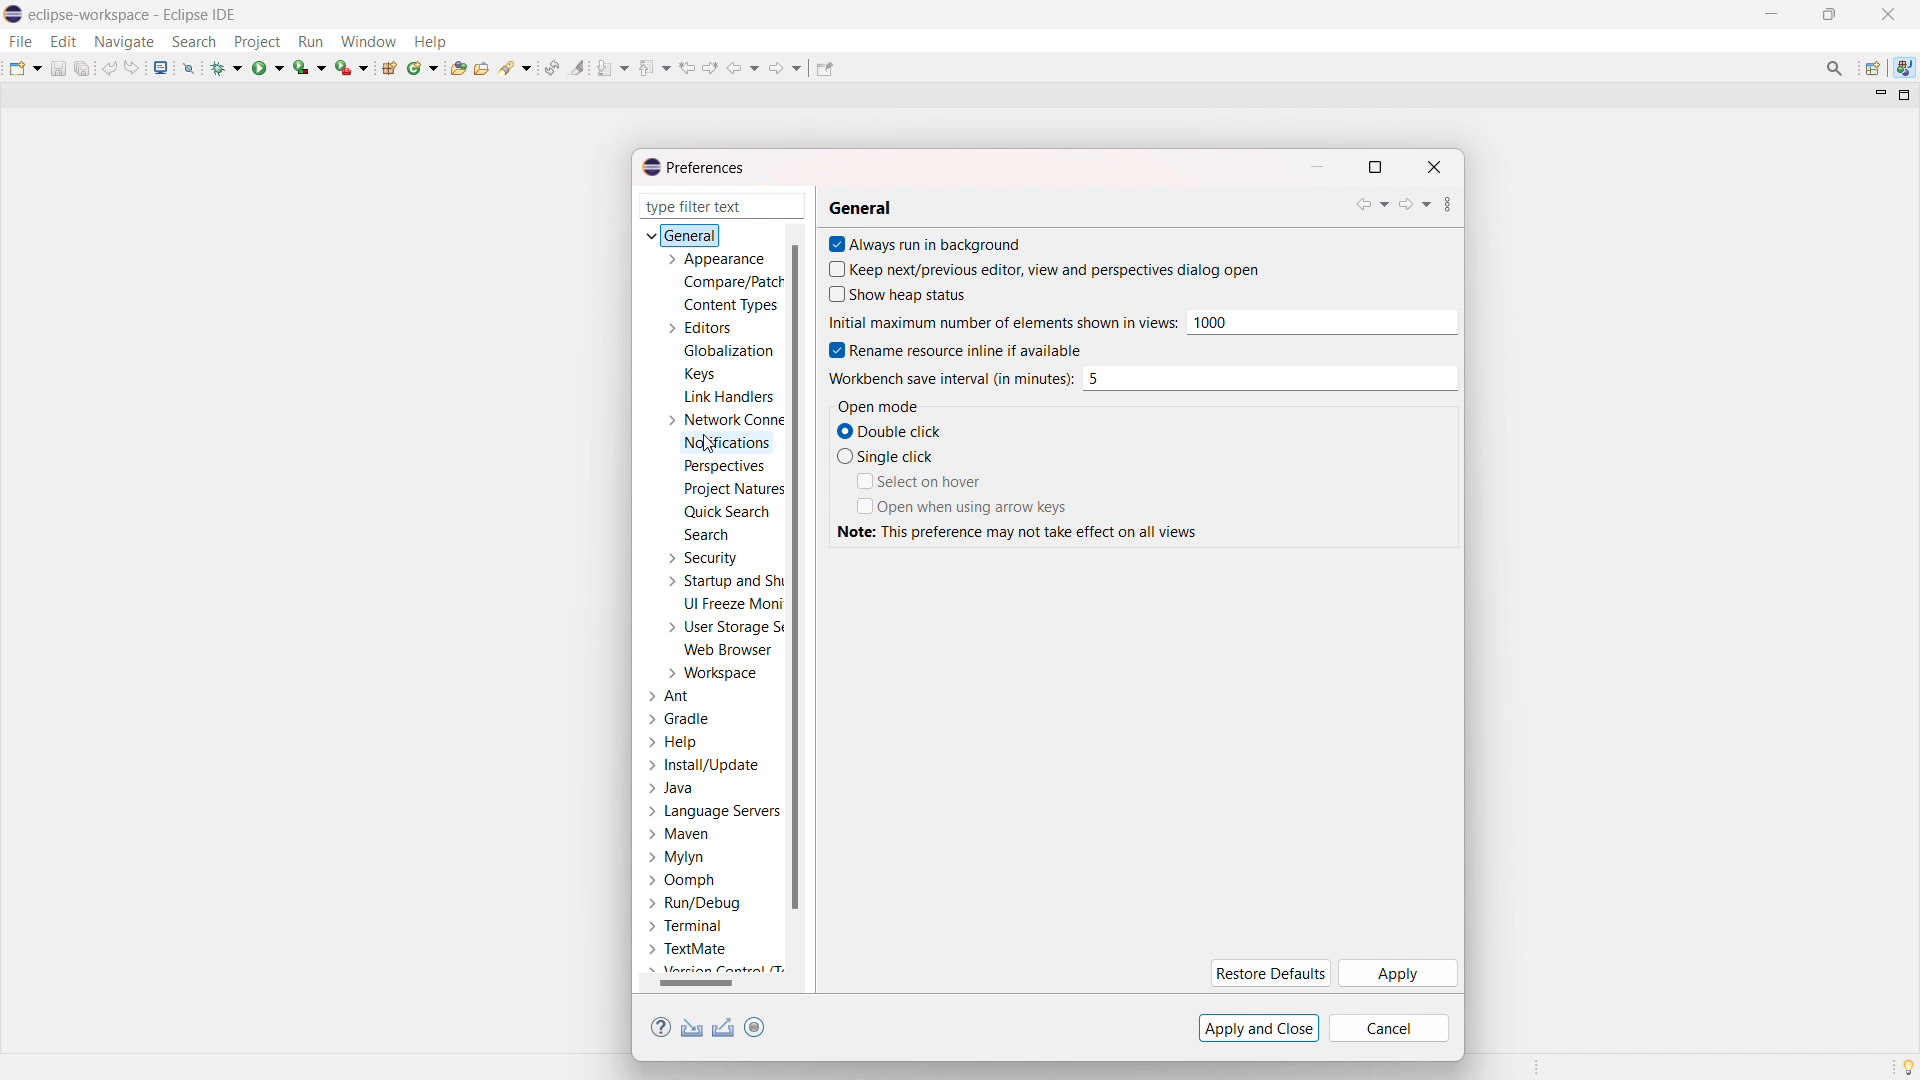  What do you see at coordinates (724, 1028) in the screenshot?
I see `export` at bounding box center [724, 1028].